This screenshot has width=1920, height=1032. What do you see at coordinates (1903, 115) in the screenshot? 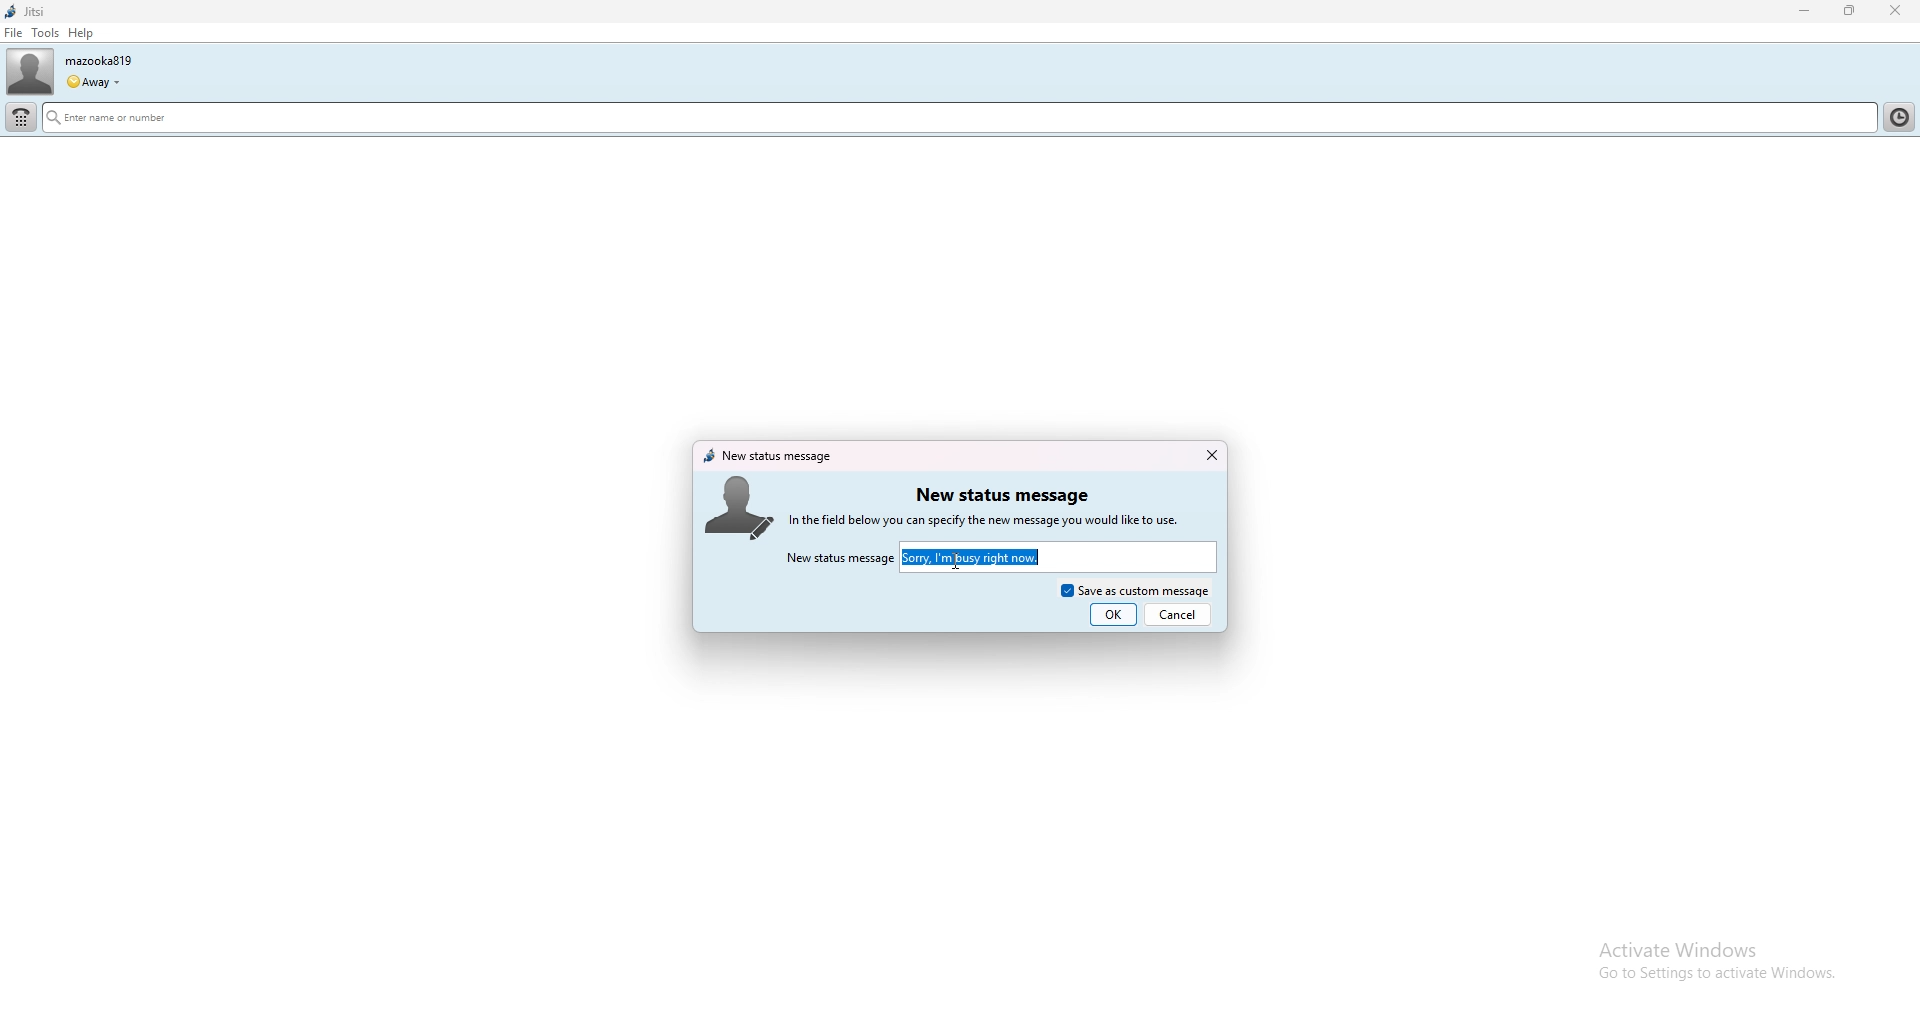
I see `contact list` at bounding box center [1903, 115].